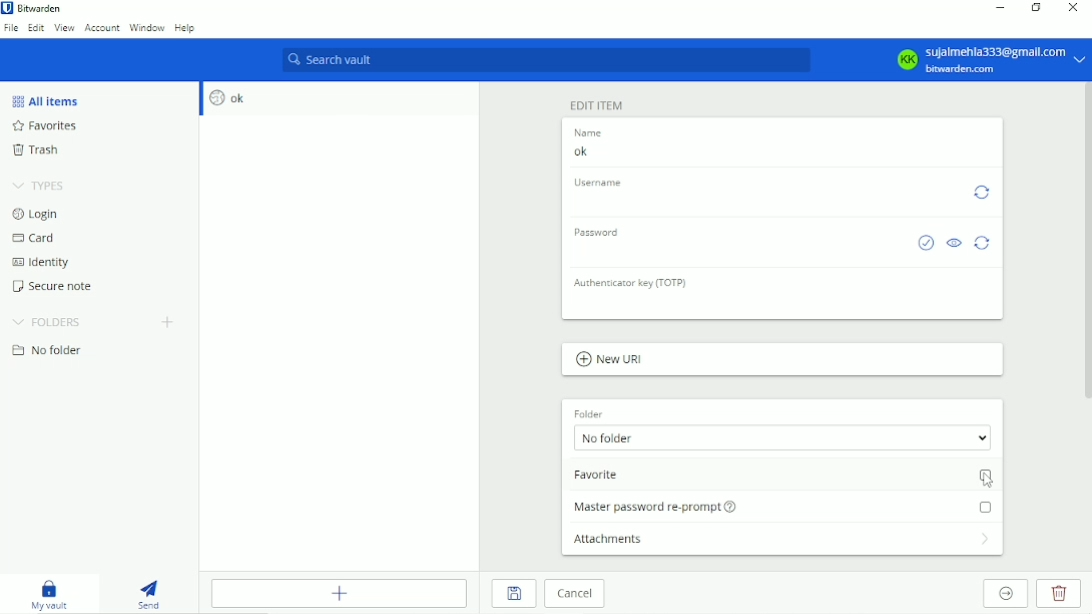  What do you see at coordinates (41, 183) in the screenshot?
I see `Types` at bounding box center [41, 183].